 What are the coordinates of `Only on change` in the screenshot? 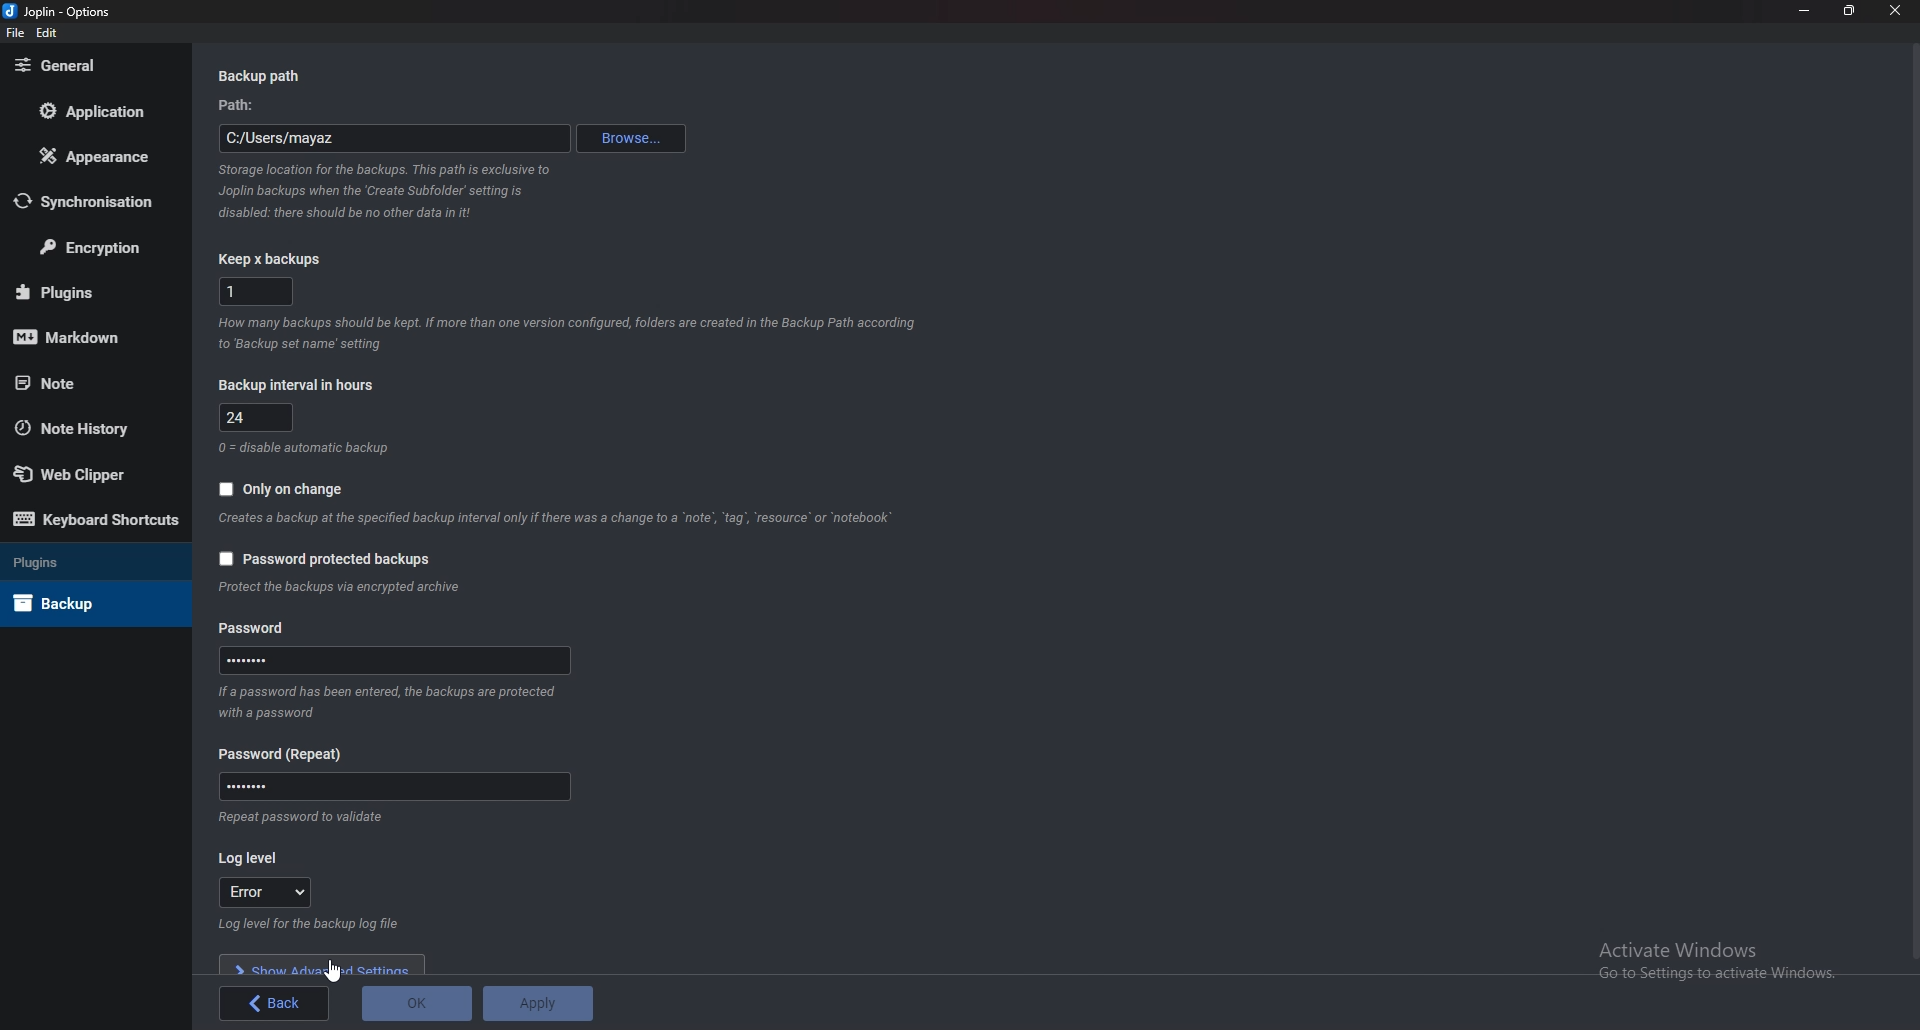 It's located at (280, 490).